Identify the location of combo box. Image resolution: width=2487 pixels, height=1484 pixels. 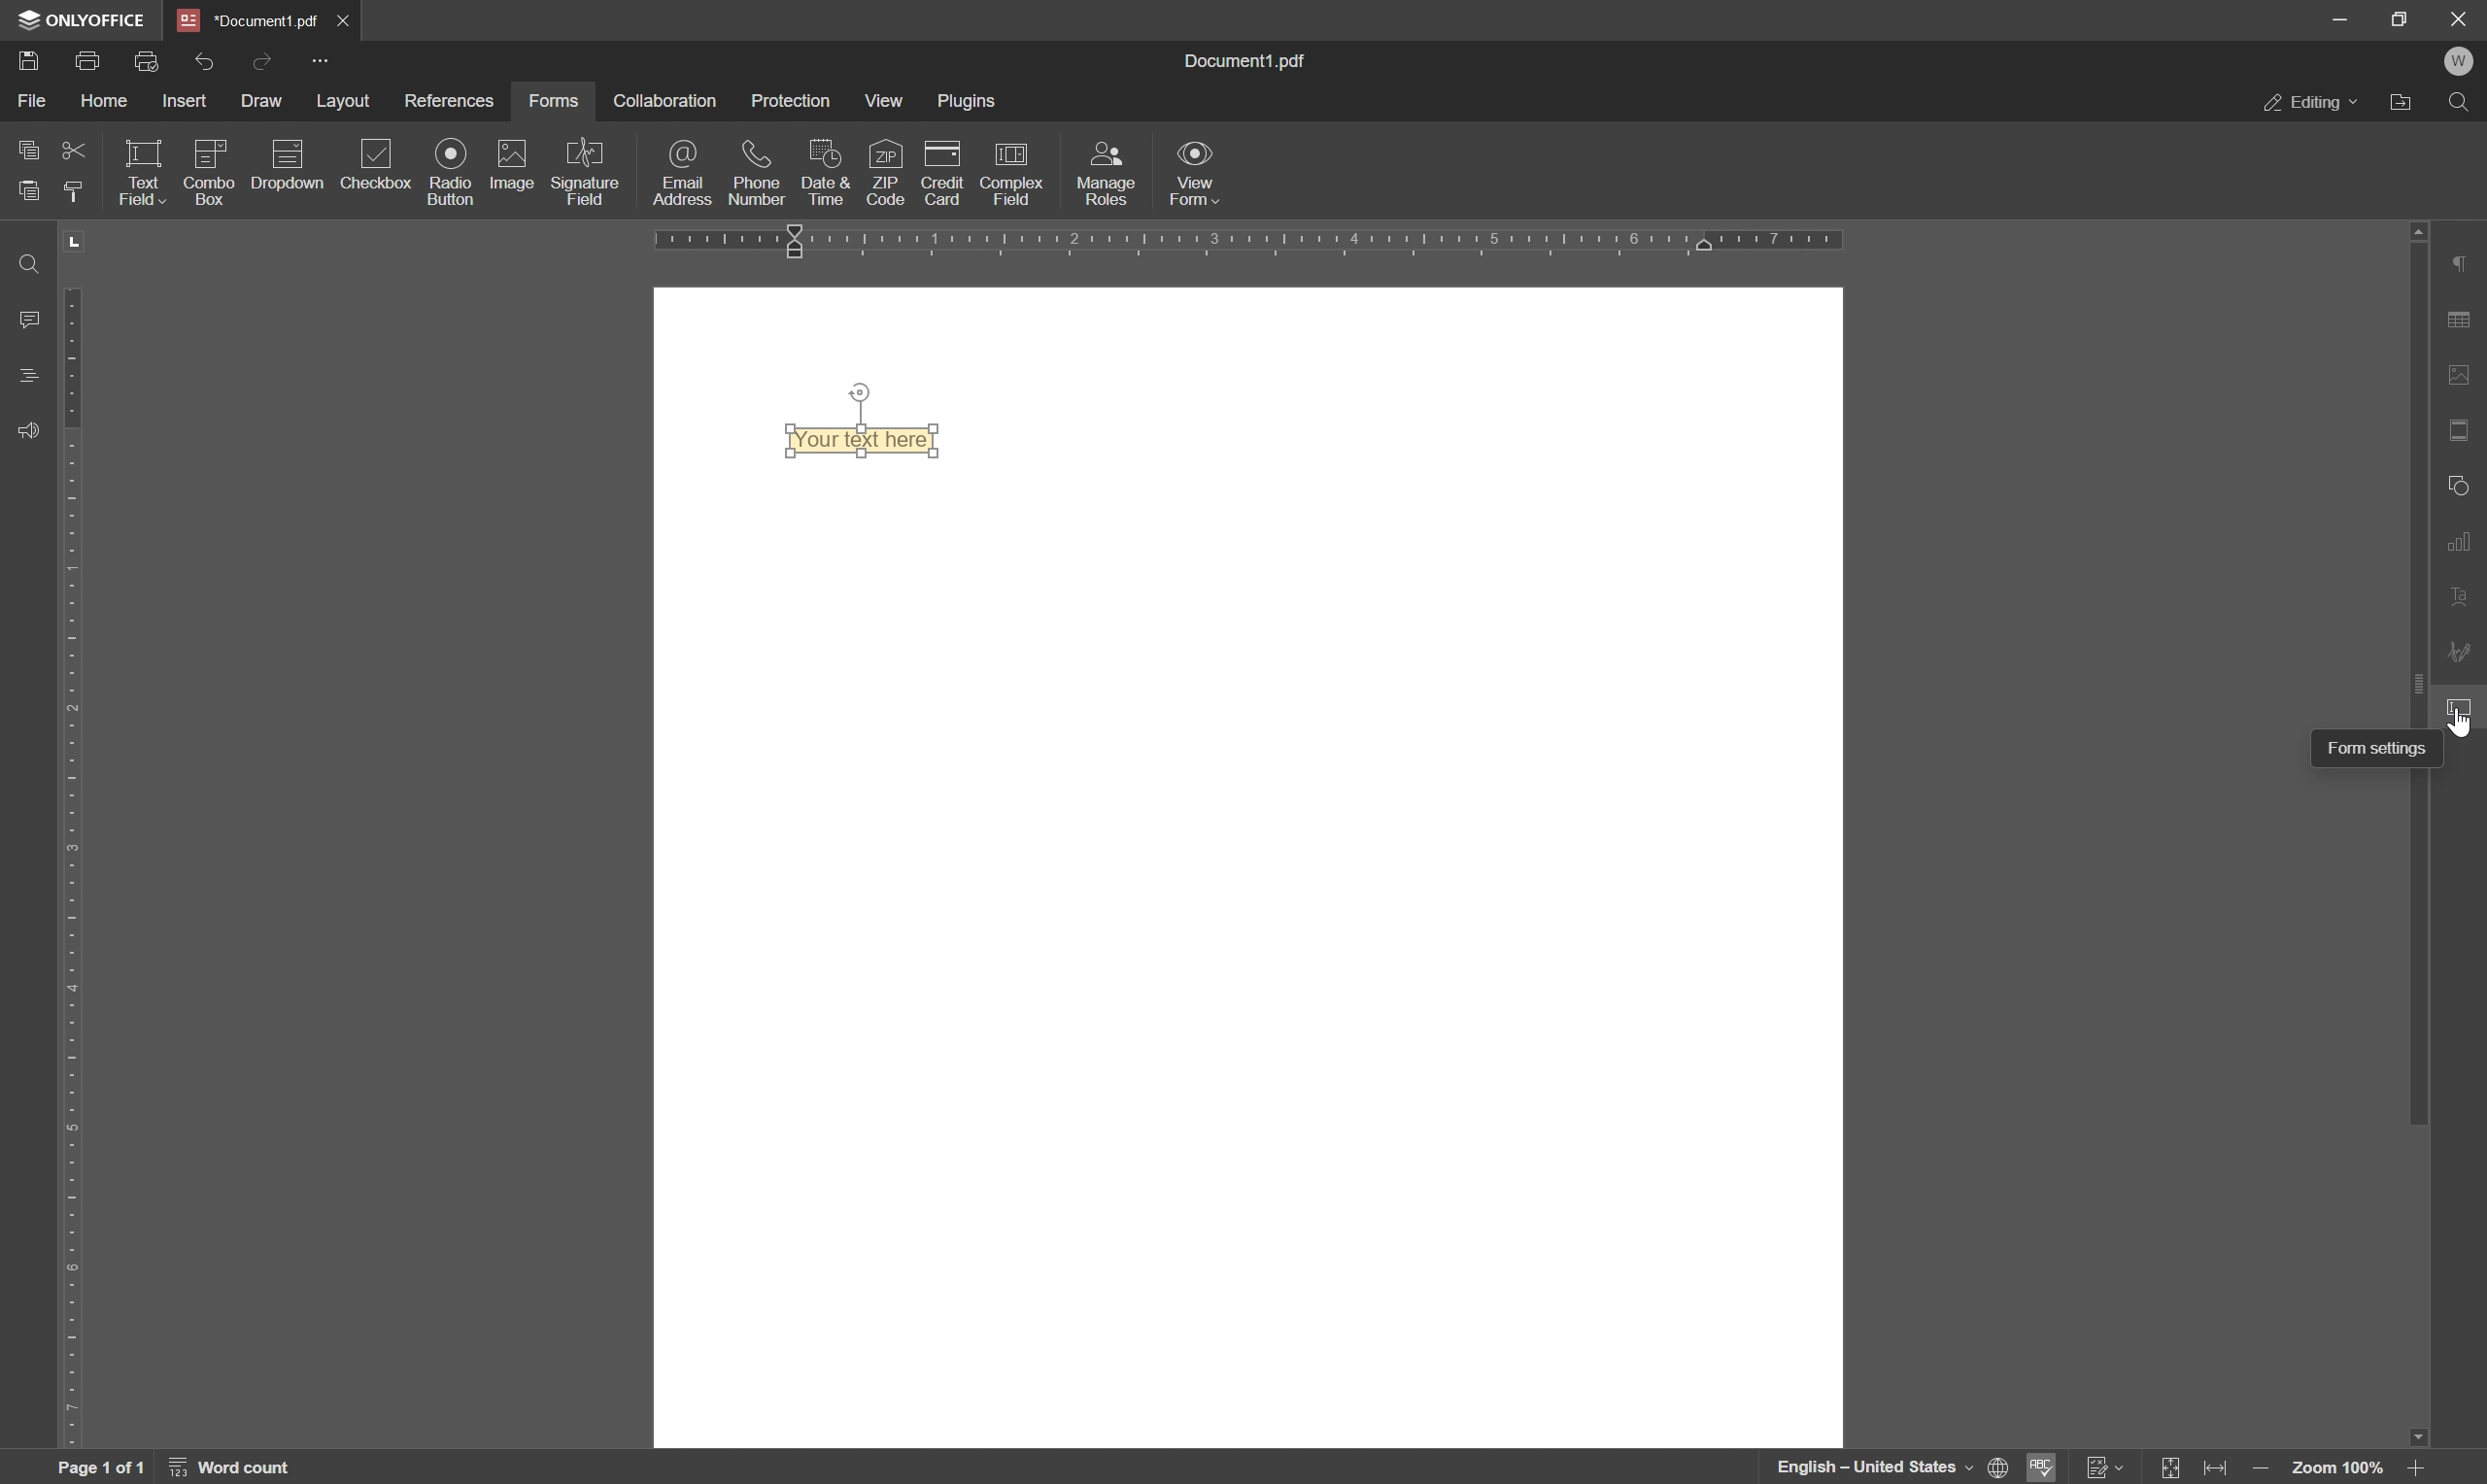
(209, 193).